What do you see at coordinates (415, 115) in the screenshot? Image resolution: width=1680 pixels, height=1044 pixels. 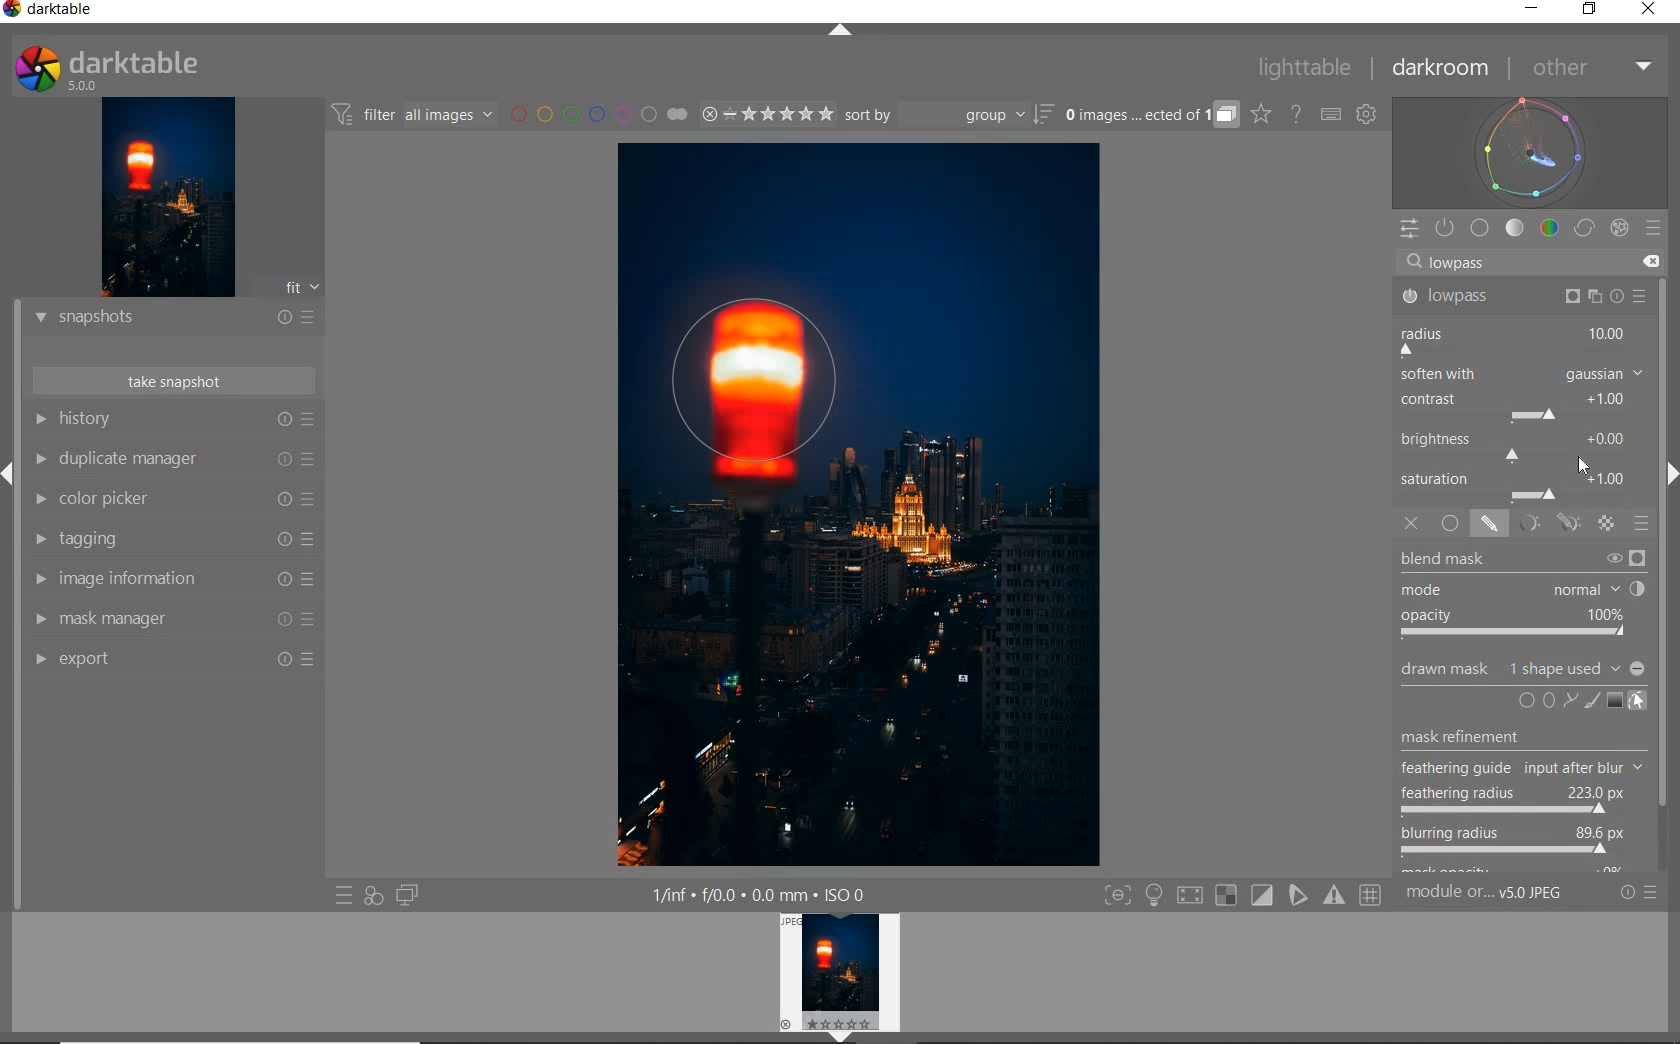 I see `FILTER IMAGES BASED ON THEIR MODULE ORDER` at bounding box center [415, 115].